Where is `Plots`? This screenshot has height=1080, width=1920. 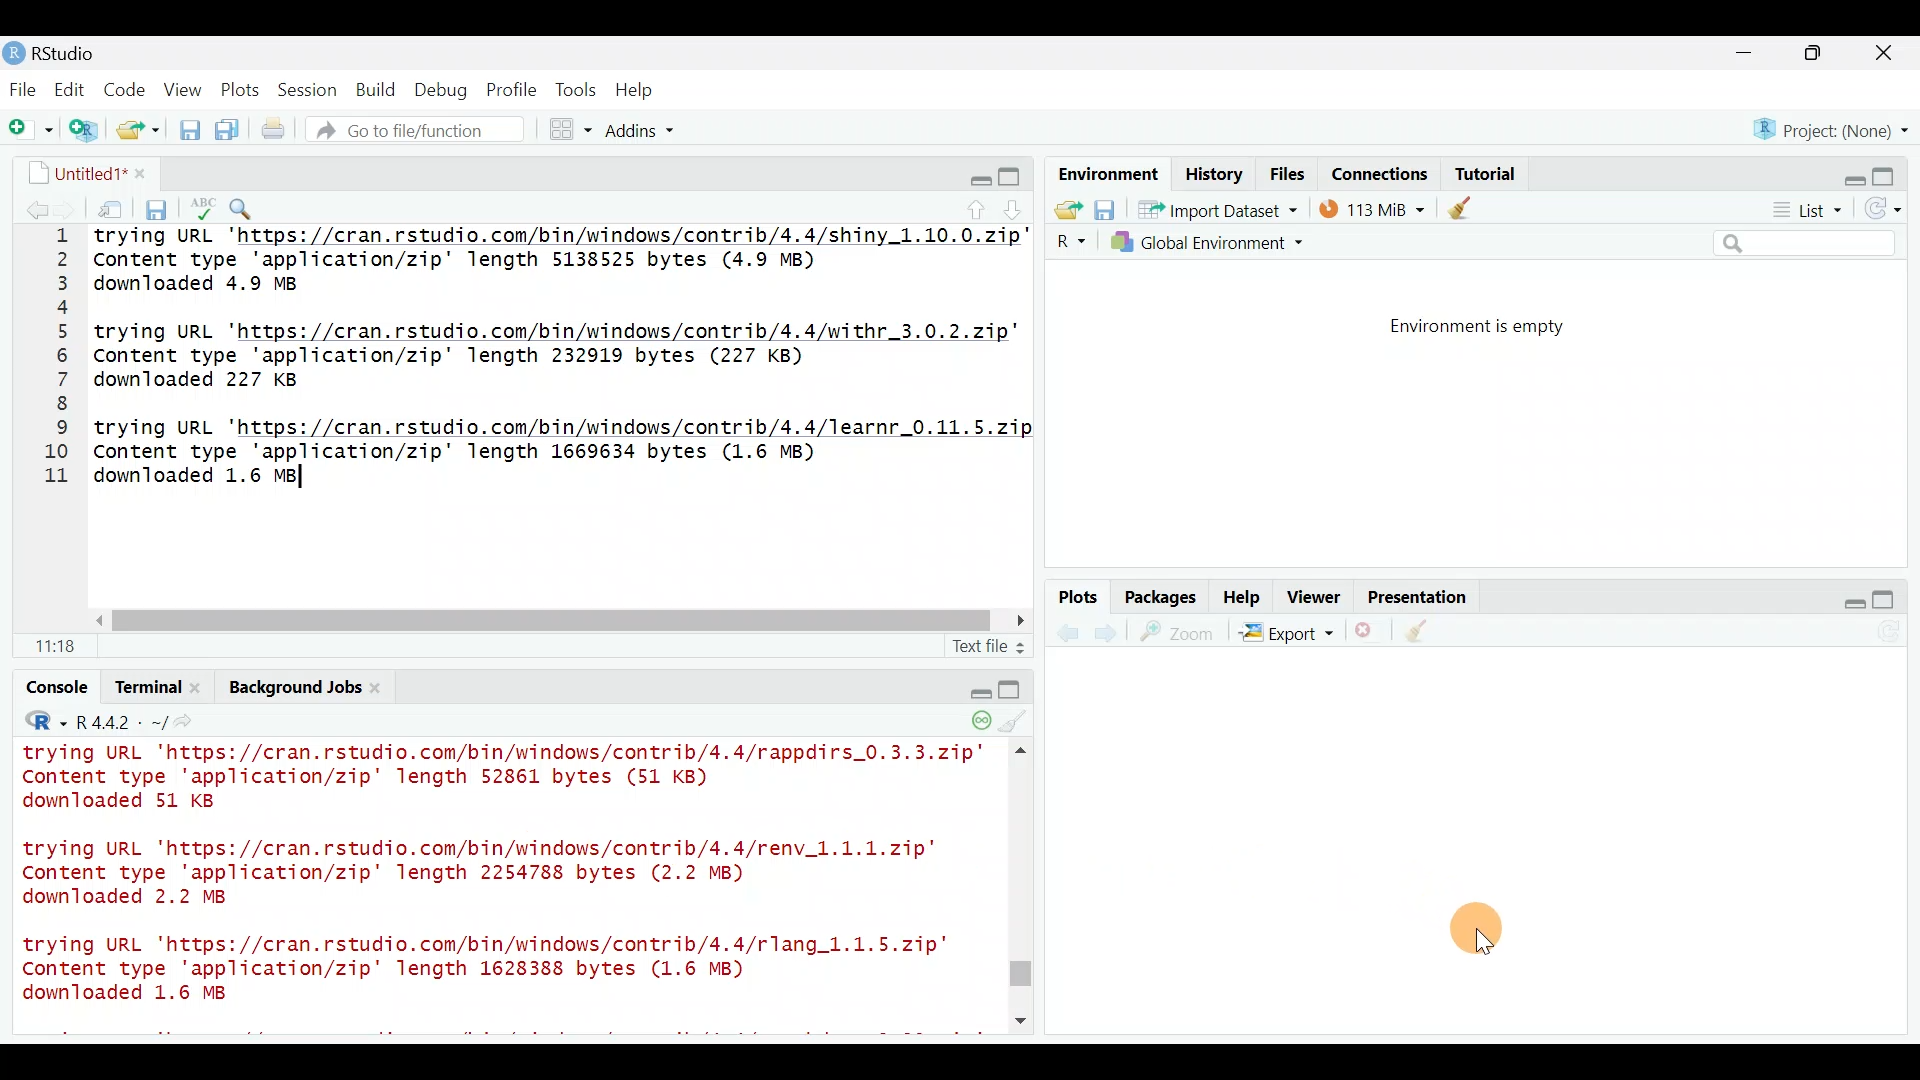
Plots is located at coordinates (241, 86).